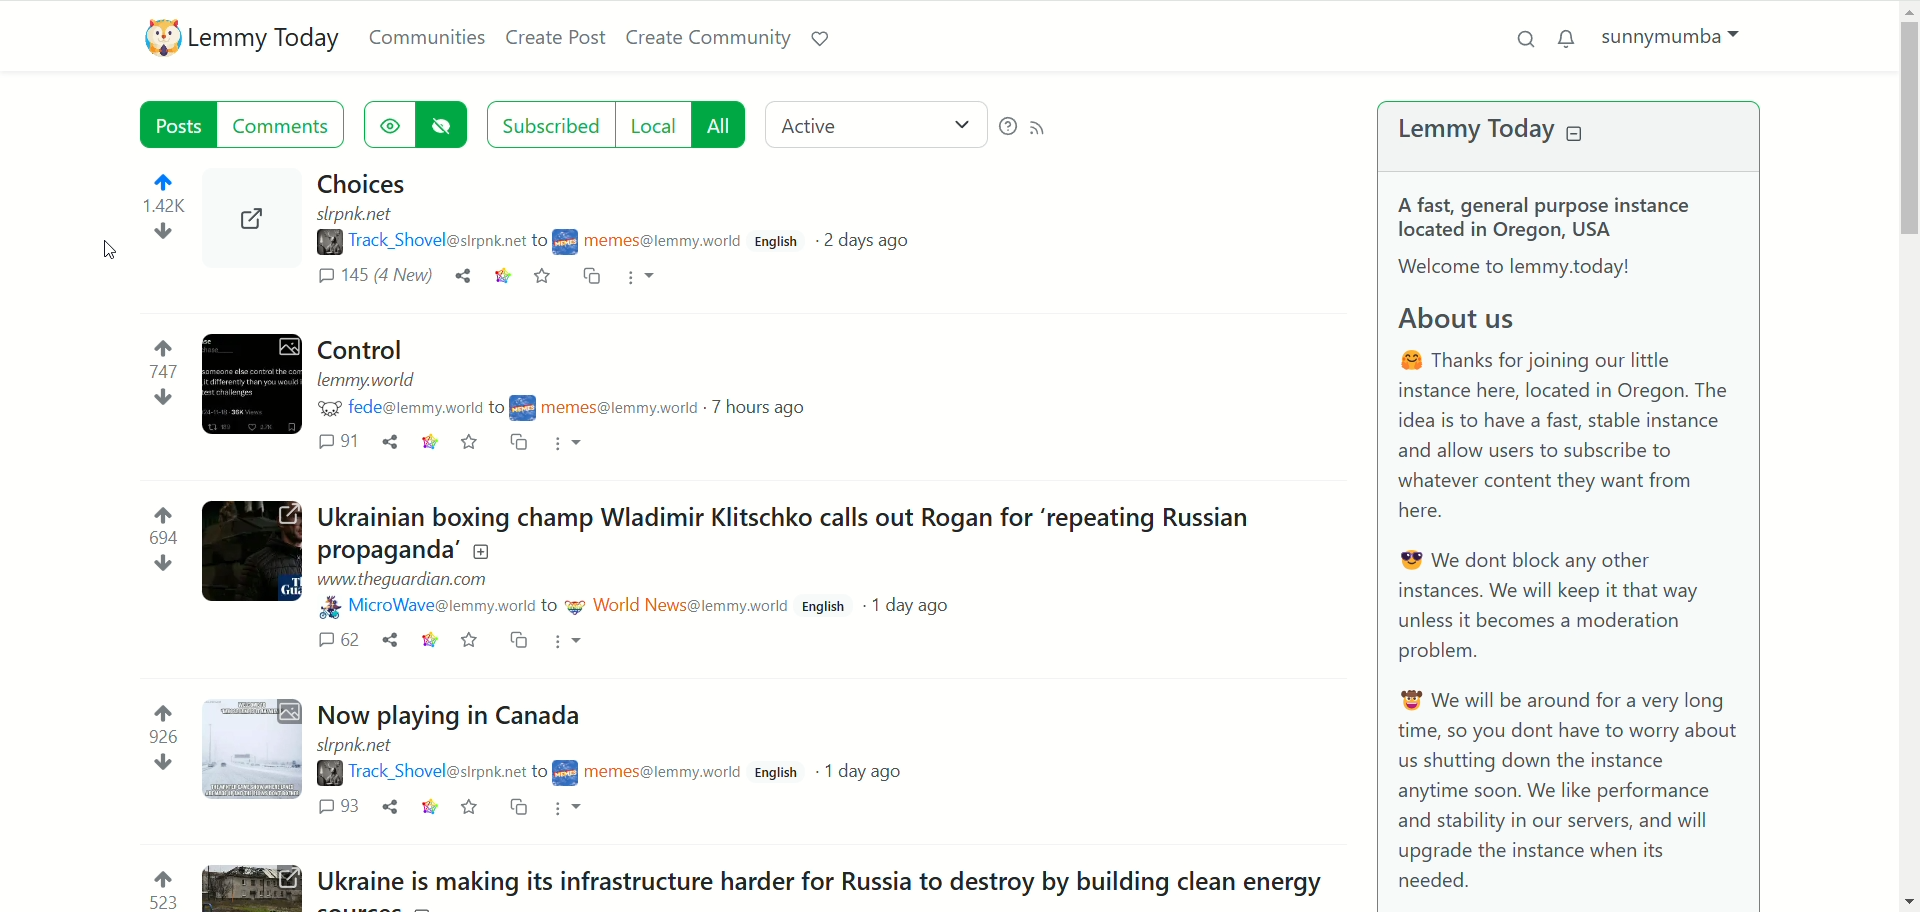  I want to click on ® We dont block any other instances. We will keep it that way unless it becomes a moderation problem., so click(1565, 608).